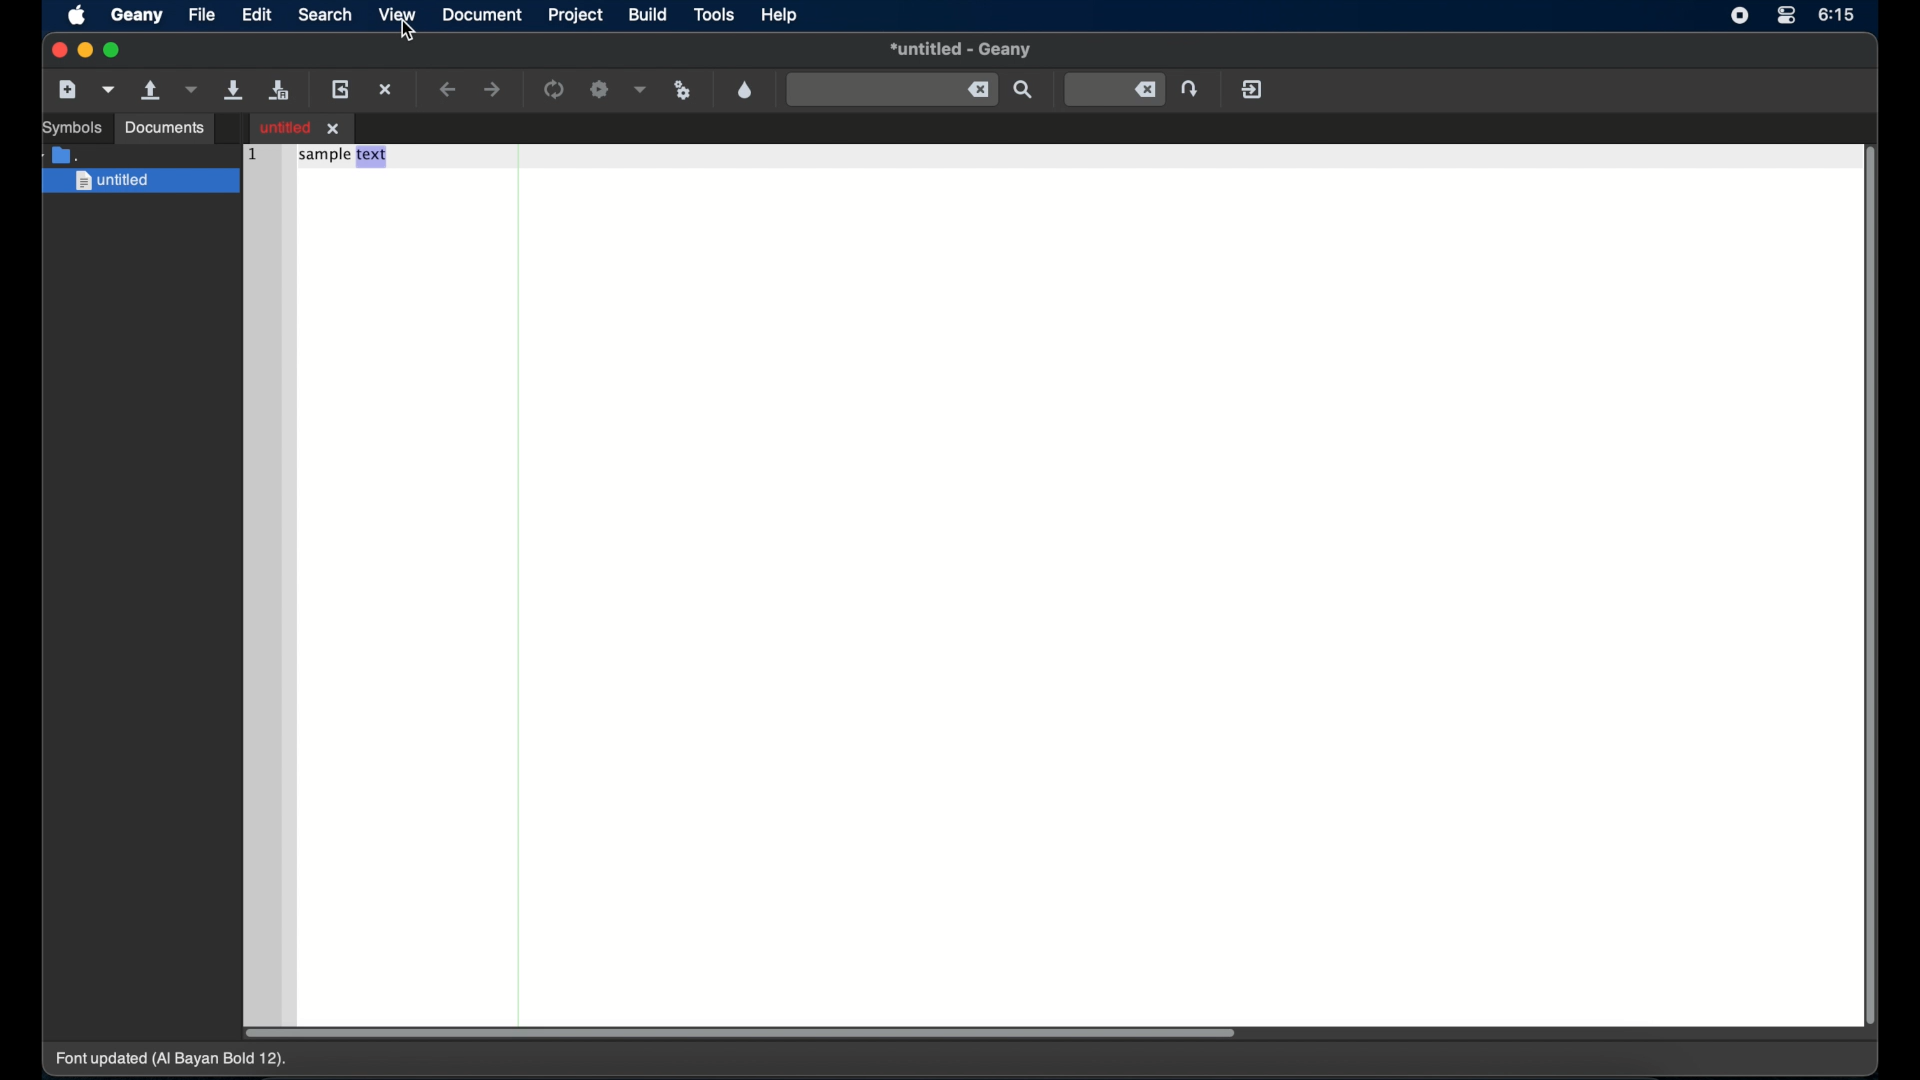 The height and width of the screenshot is (1080, 1920). What do you see at coordinates (166, 128) in the screenshot?
I see `documents` at bounding box center [166, 128].